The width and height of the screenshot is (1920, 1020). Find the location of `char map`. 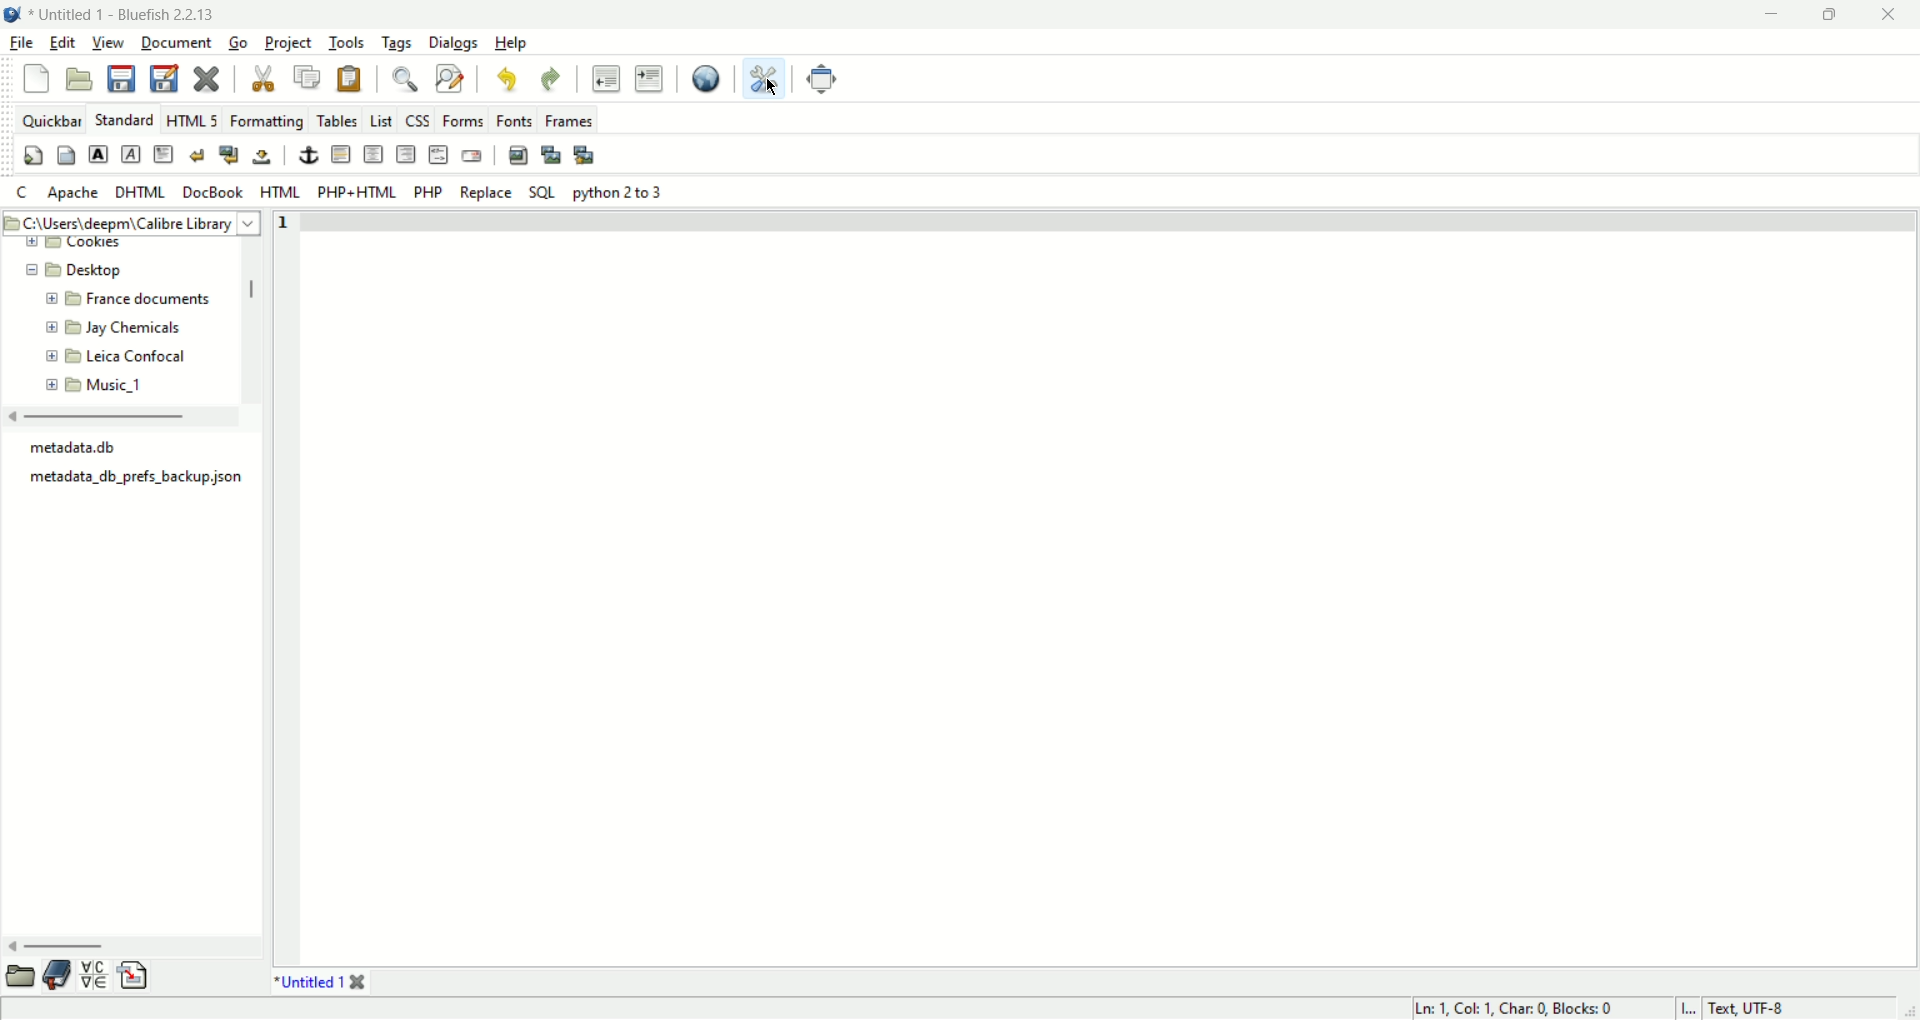

char map is located at coordinates (98, 977).